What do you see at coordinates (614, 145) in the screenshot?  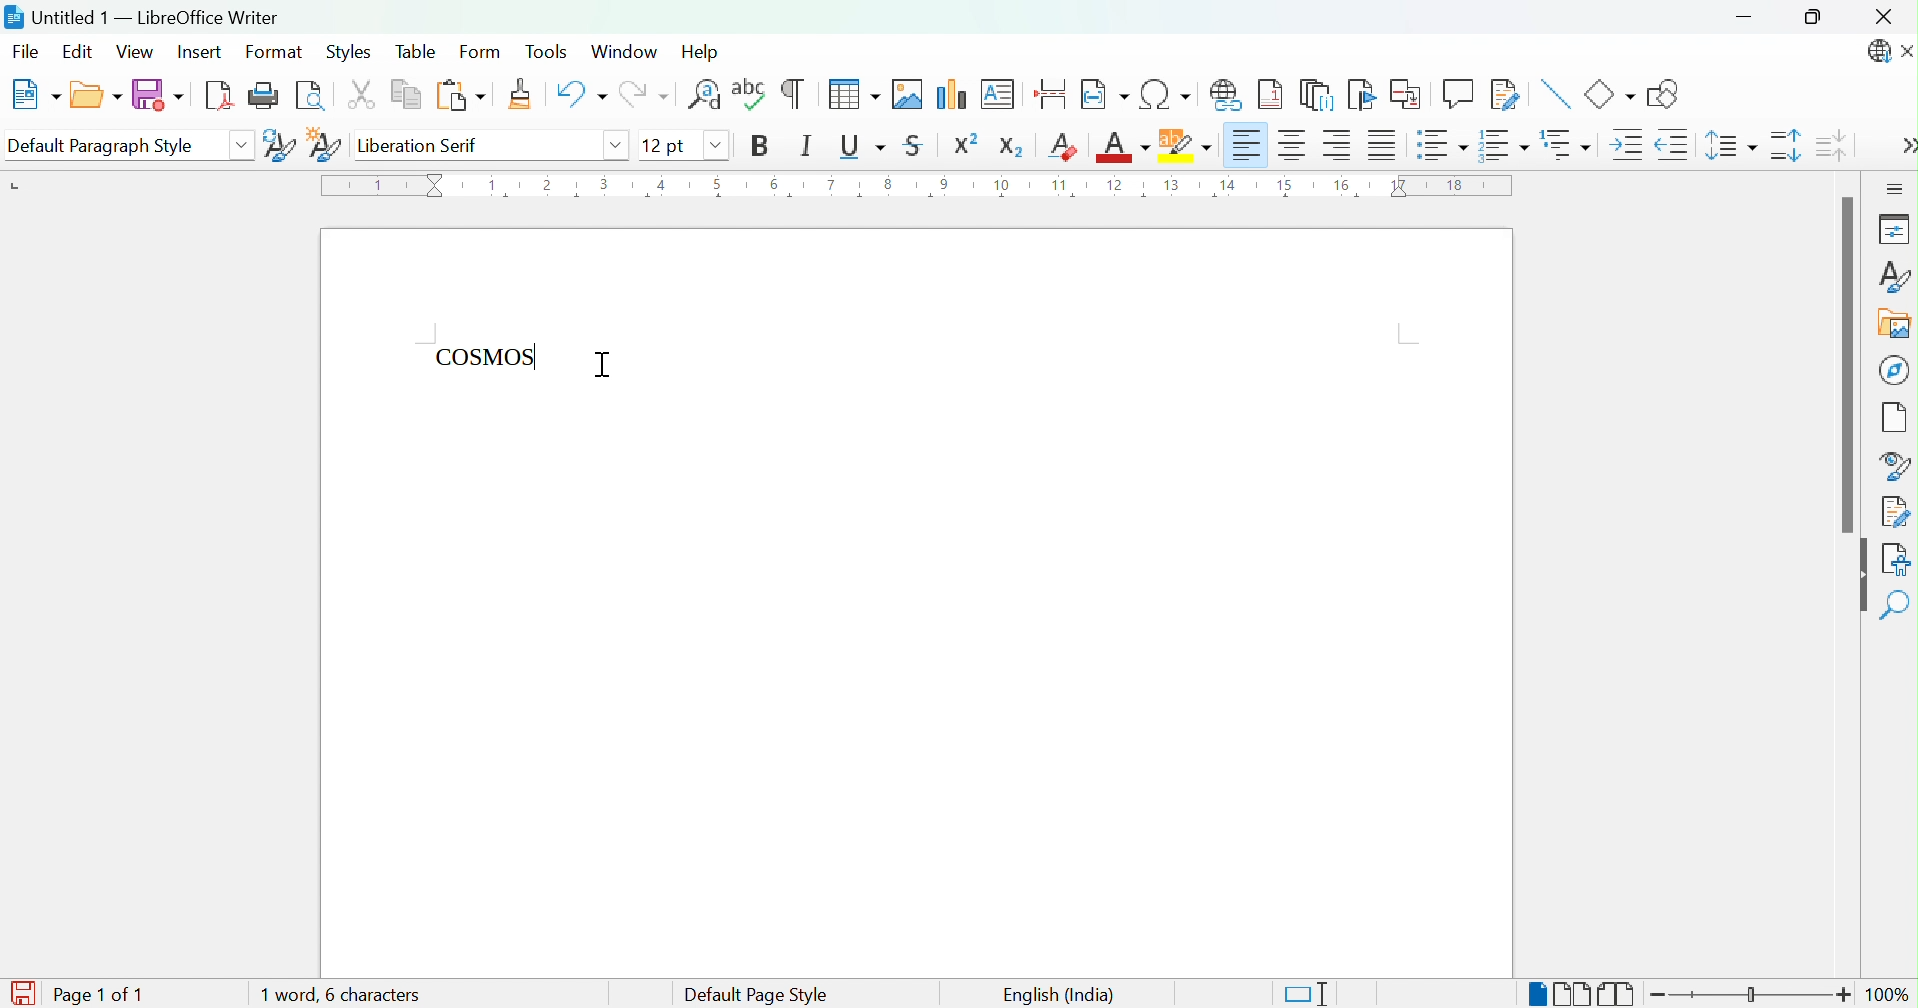 I see `Drop down` at bounding box center [614, 145].